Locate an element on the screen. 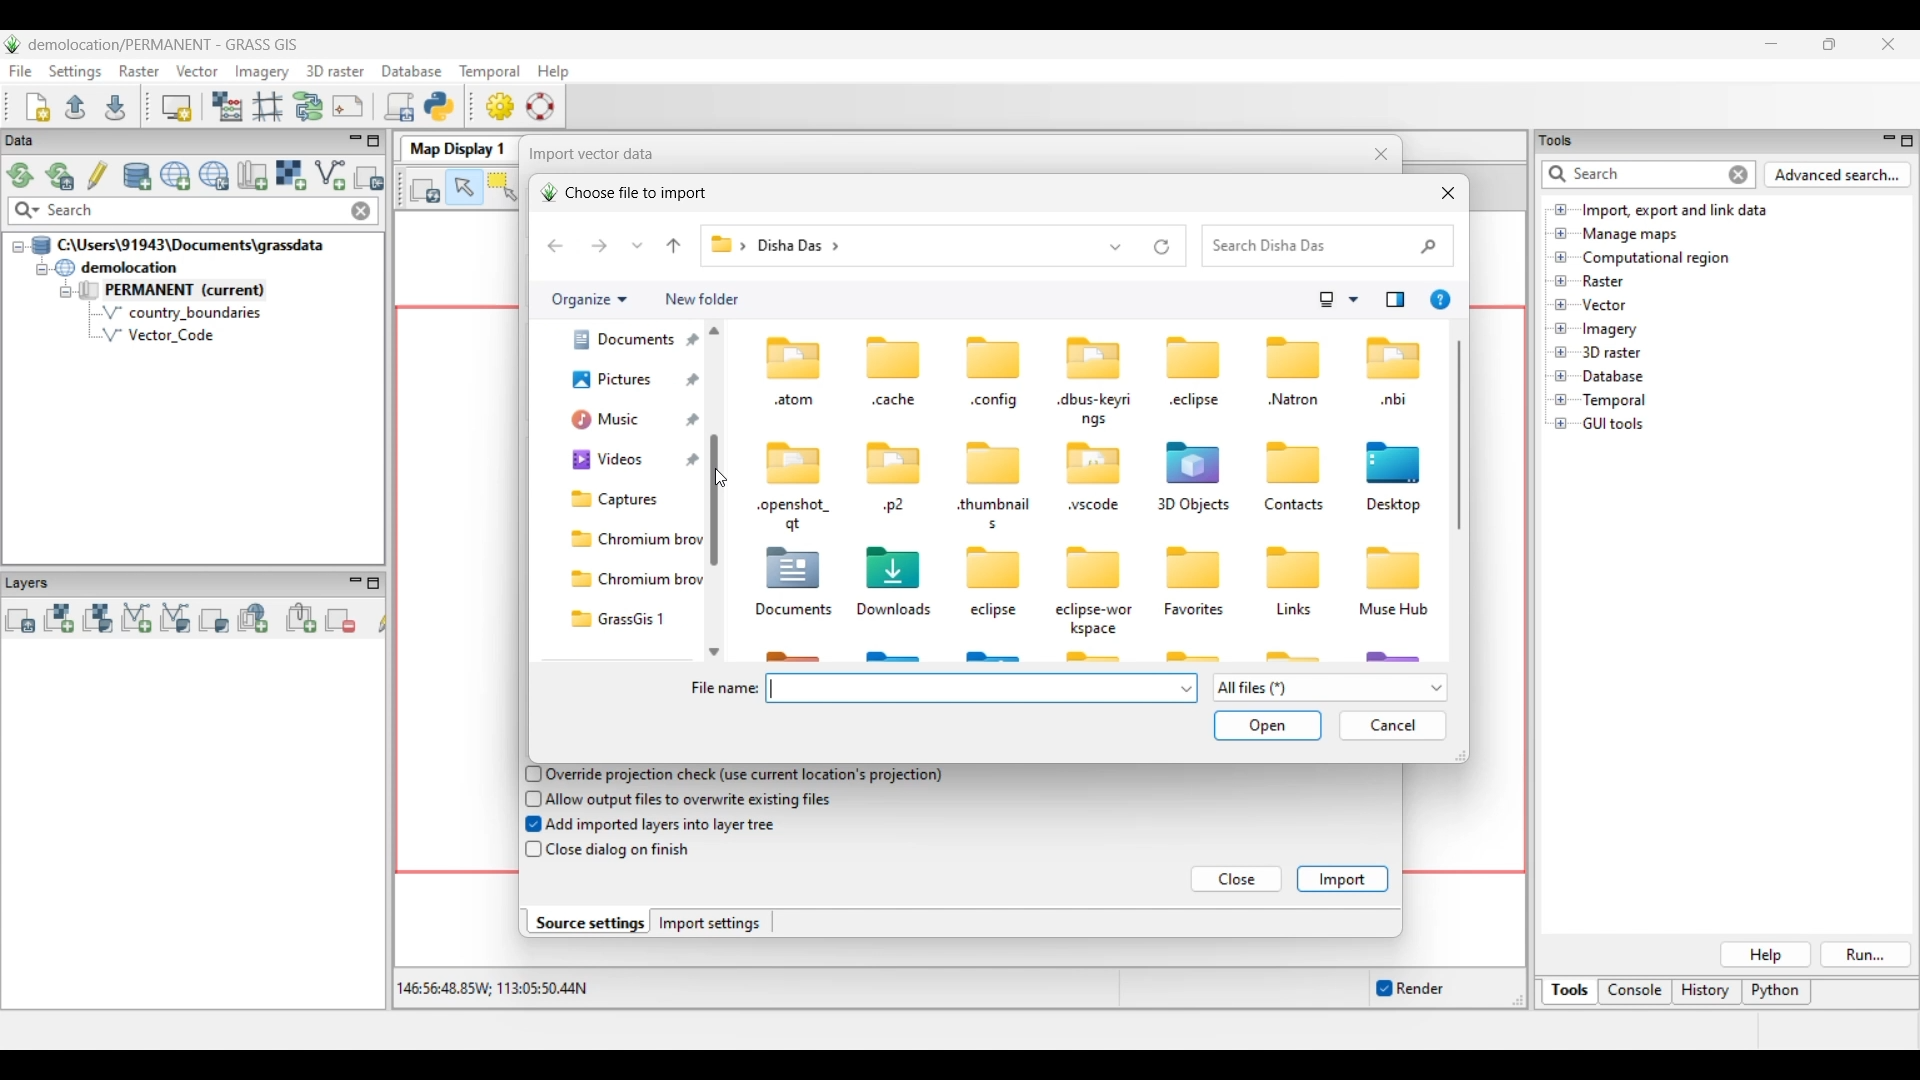  icon is located at coordinates (996, 359).